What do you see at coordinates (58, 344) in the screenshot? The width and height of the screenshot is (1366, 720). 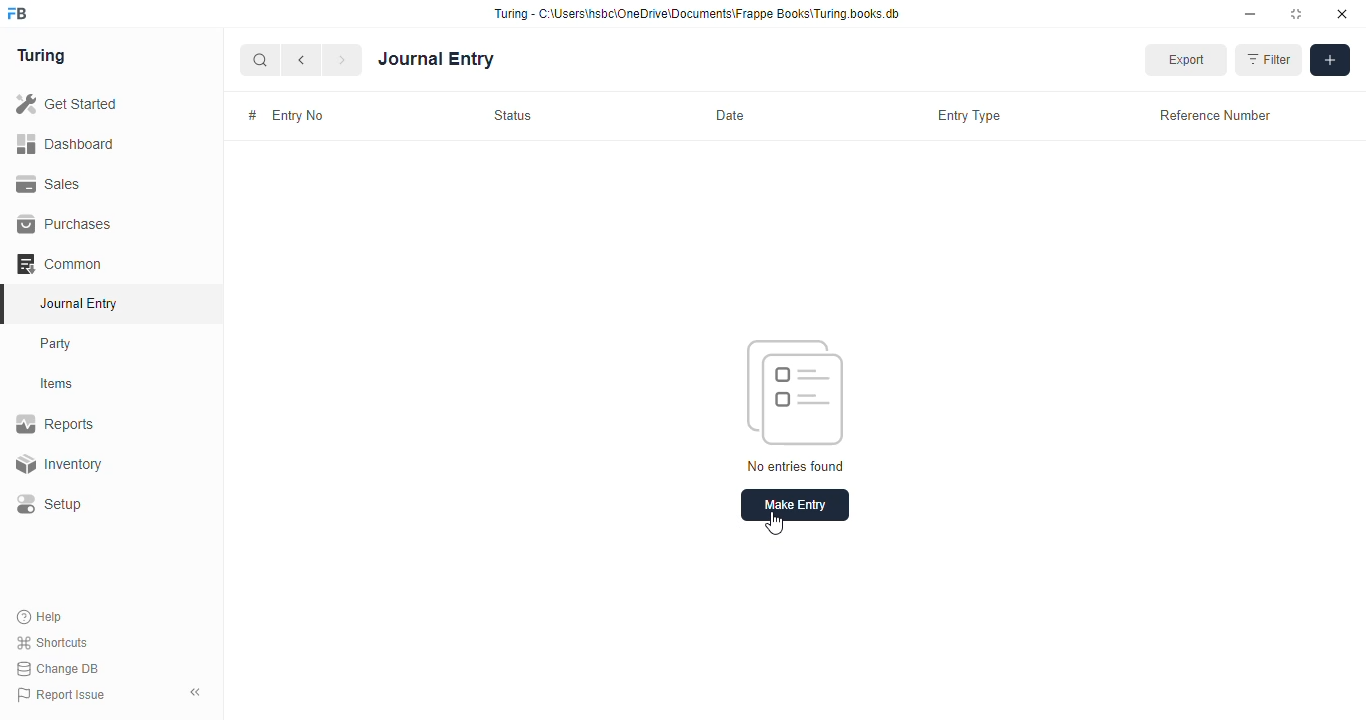 I see `party` at bounding box center [58, 344].